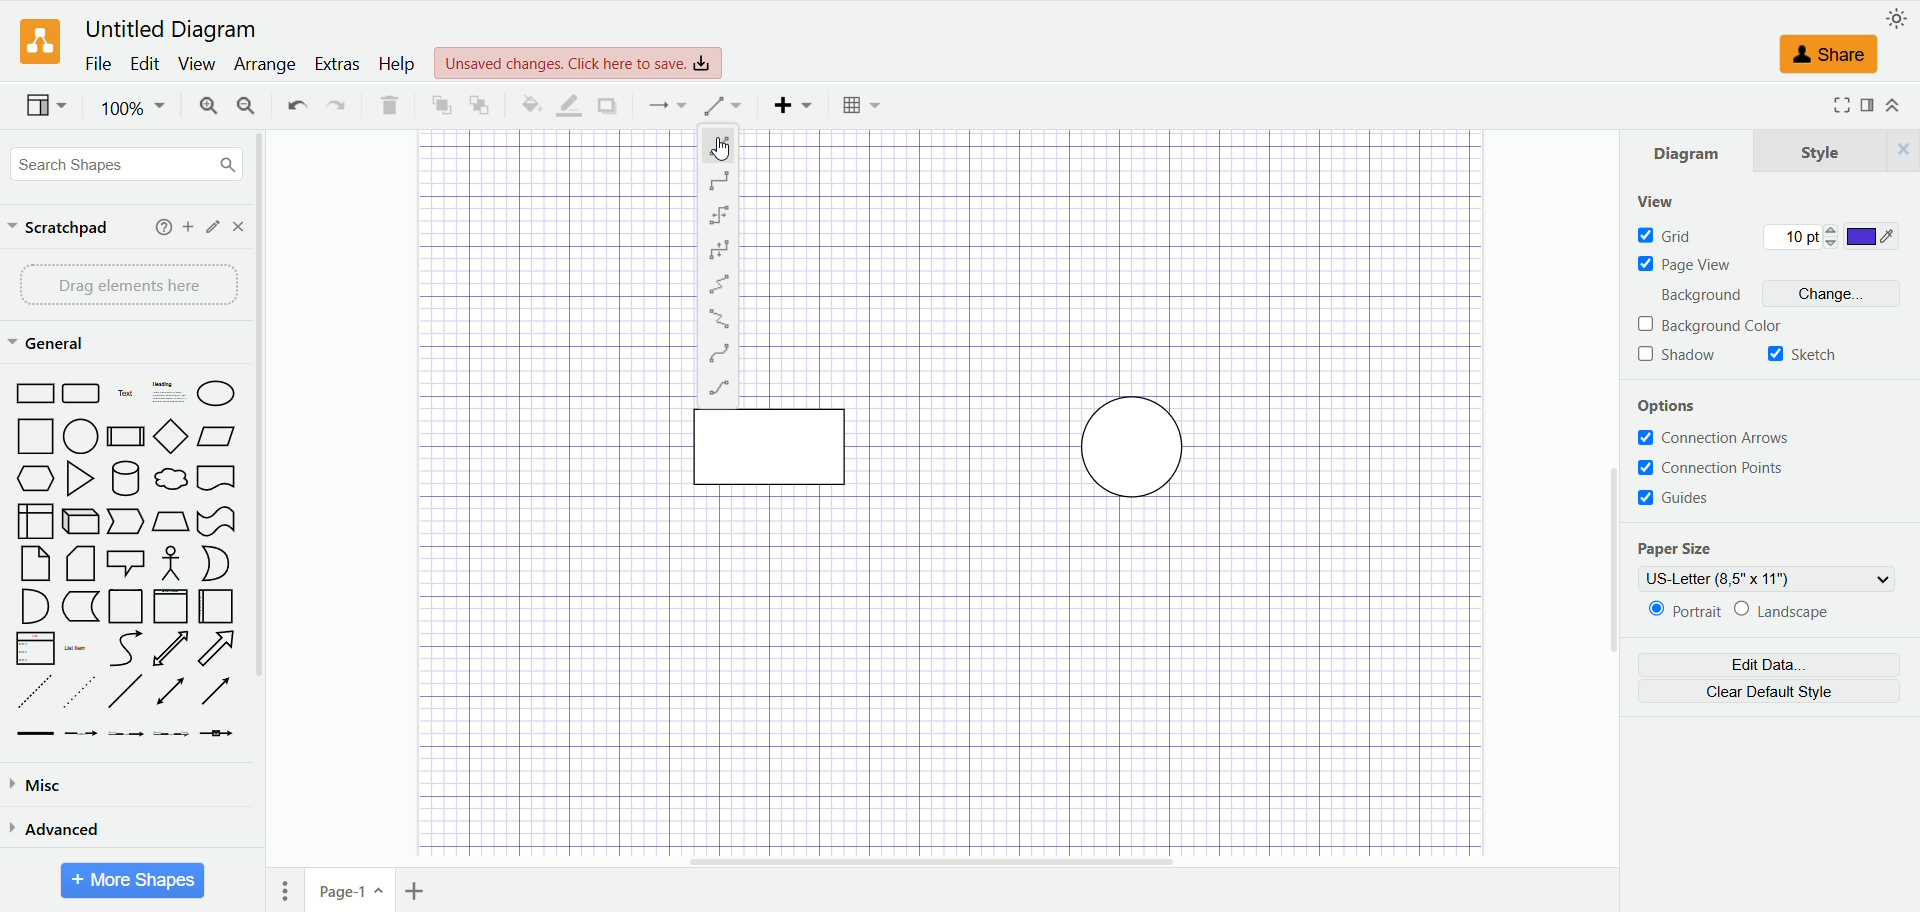  What do you see at coordinates (56, 226) in the screenshot?
I see `scratchpad` at bounding box center [56, 226].